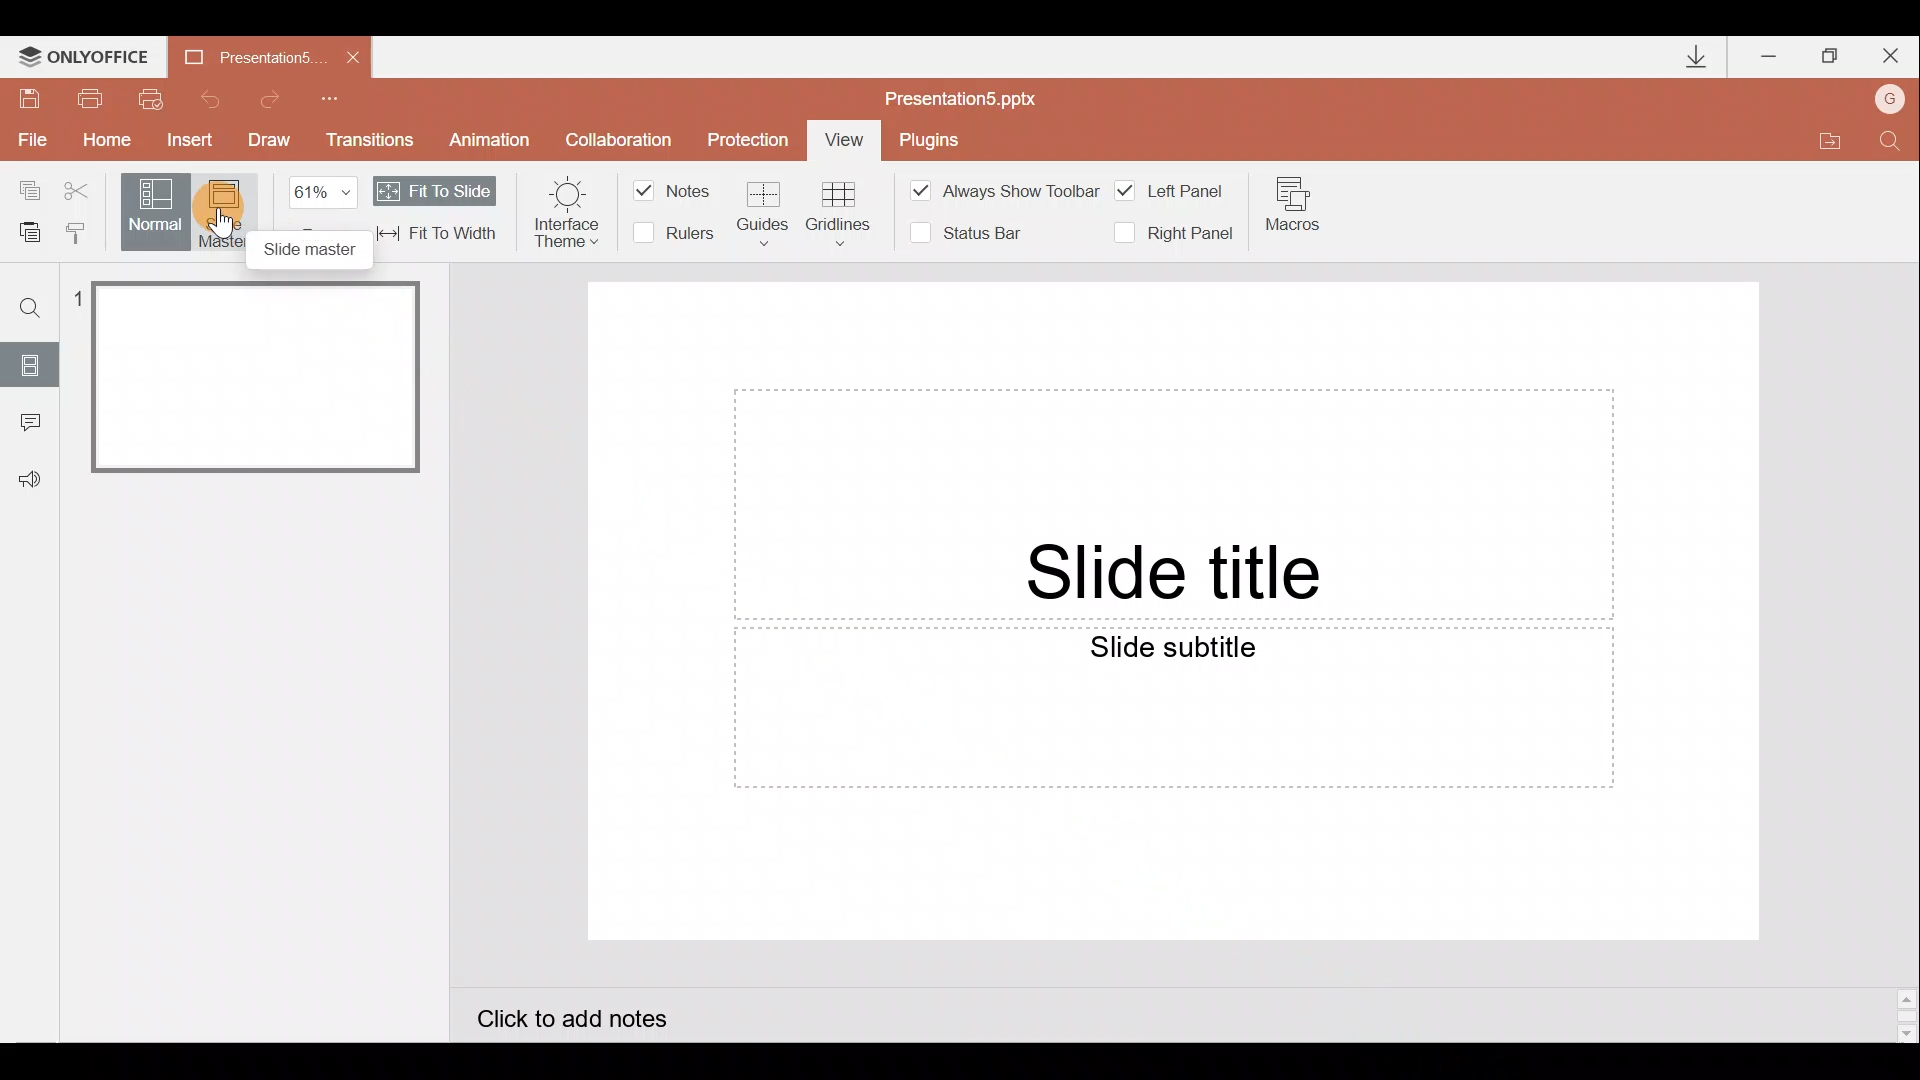  Describe the element at coordinates (313, 250) in the screenshot. I see `Slide master` at that location.